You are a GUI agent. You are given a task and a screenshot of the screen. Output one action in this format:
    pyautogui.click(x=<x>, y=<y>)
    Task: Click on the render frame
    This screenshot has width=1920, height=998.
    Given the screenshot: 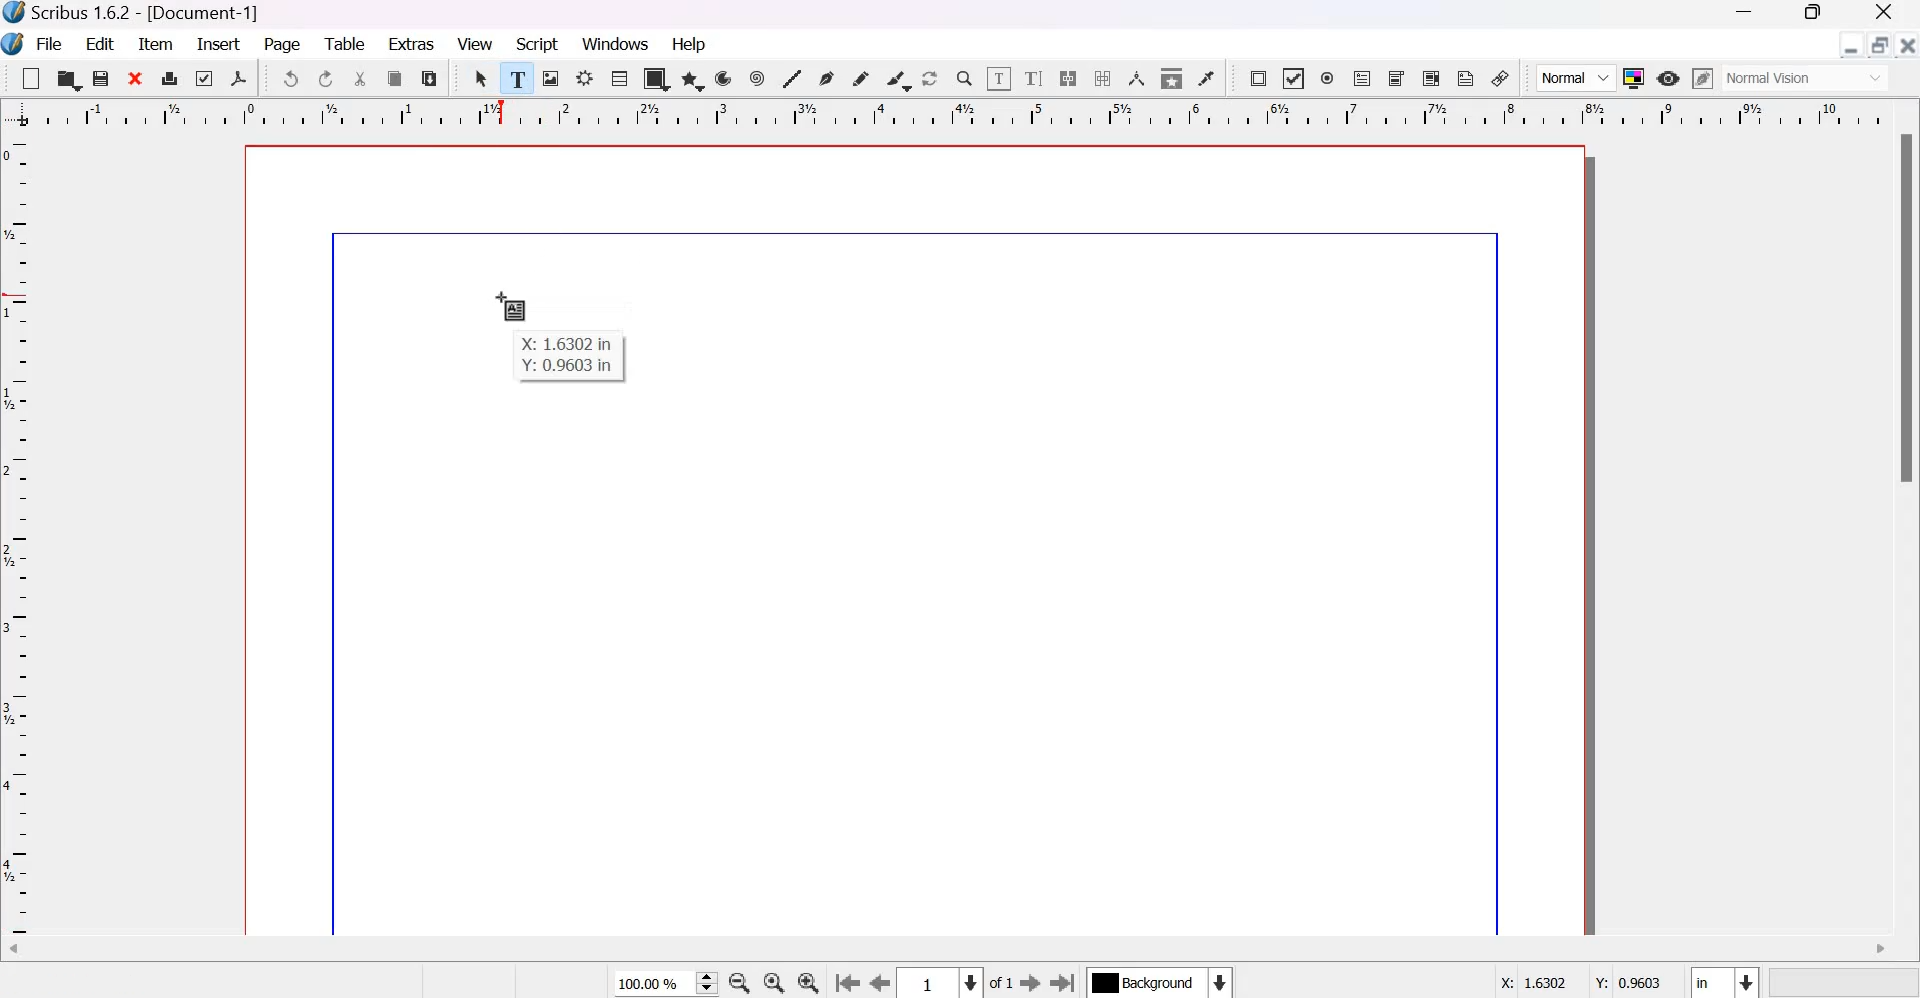 What is the action you would take?
    pyautogui.click(x=585, y=78)
    